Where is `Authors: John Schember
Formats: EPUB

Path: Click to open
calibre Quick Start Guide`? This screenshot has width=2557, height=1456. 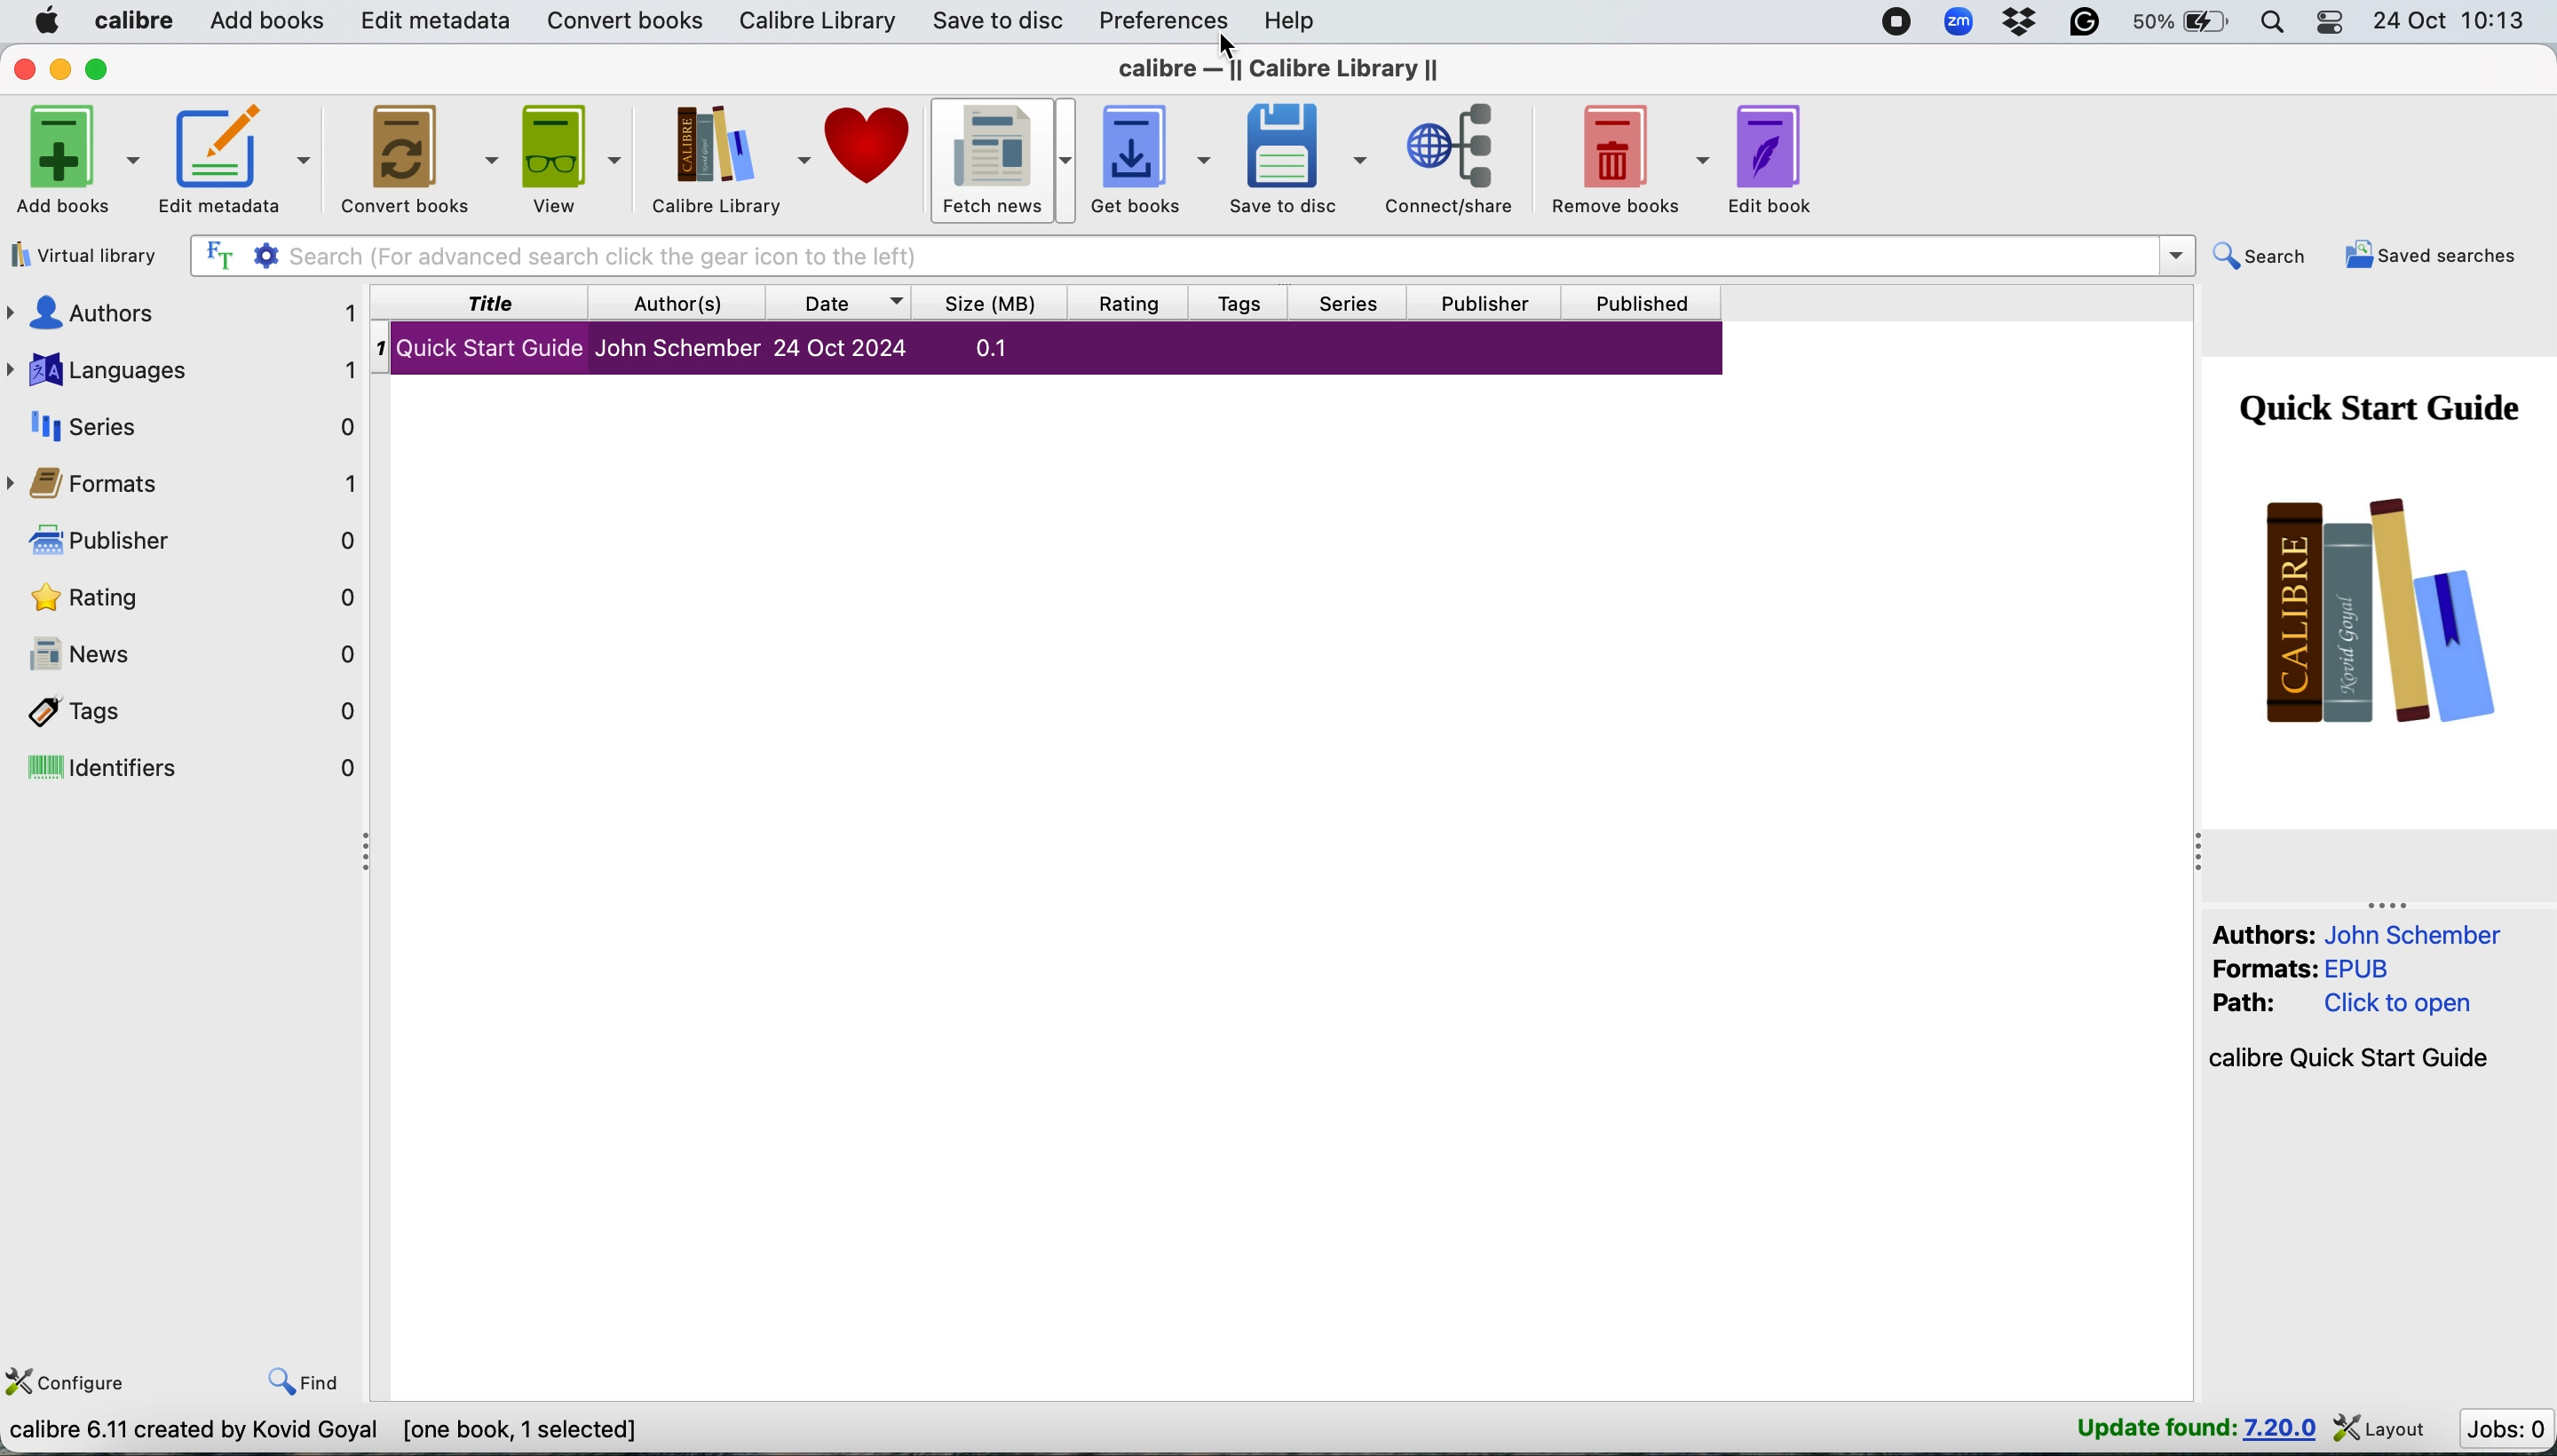 Authors: John Schember
Formats: EPUB

Path: Click to open
calibre Quick Start Guide is located at coordinates (2353, 1000).